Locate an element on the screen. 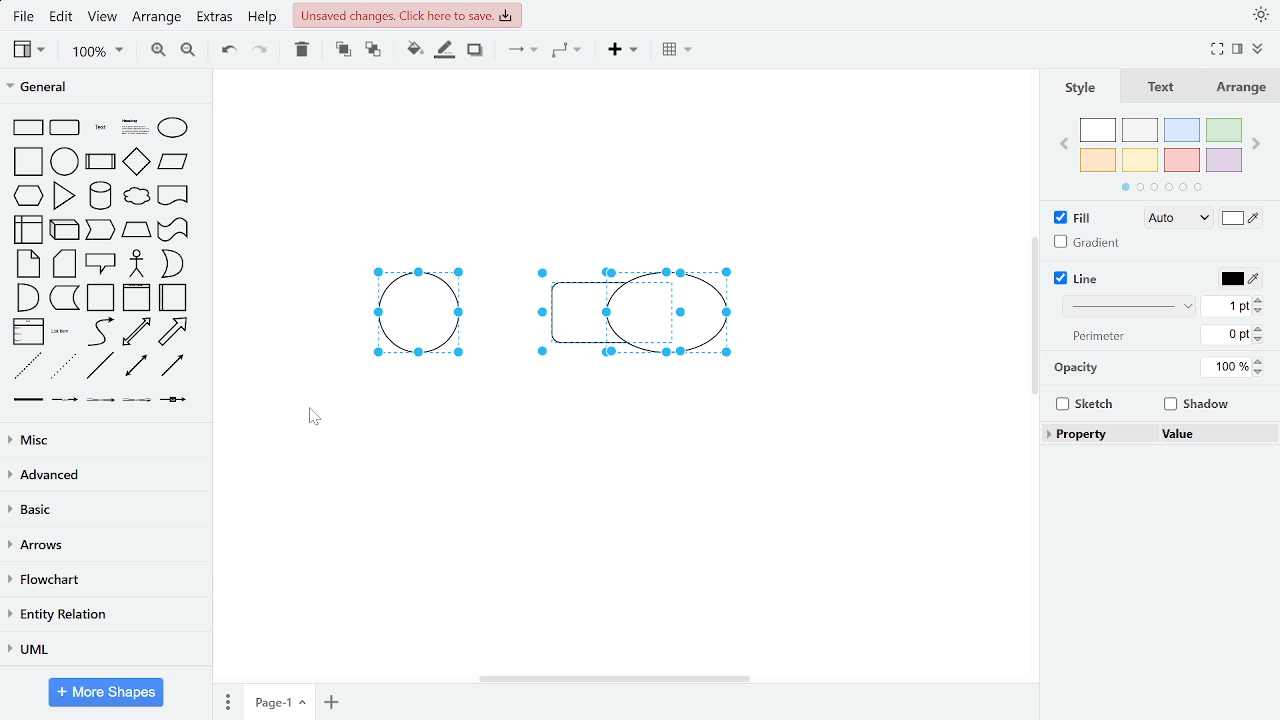 The image size is (1280, 720). fill color is located at coordinates (409, 50).